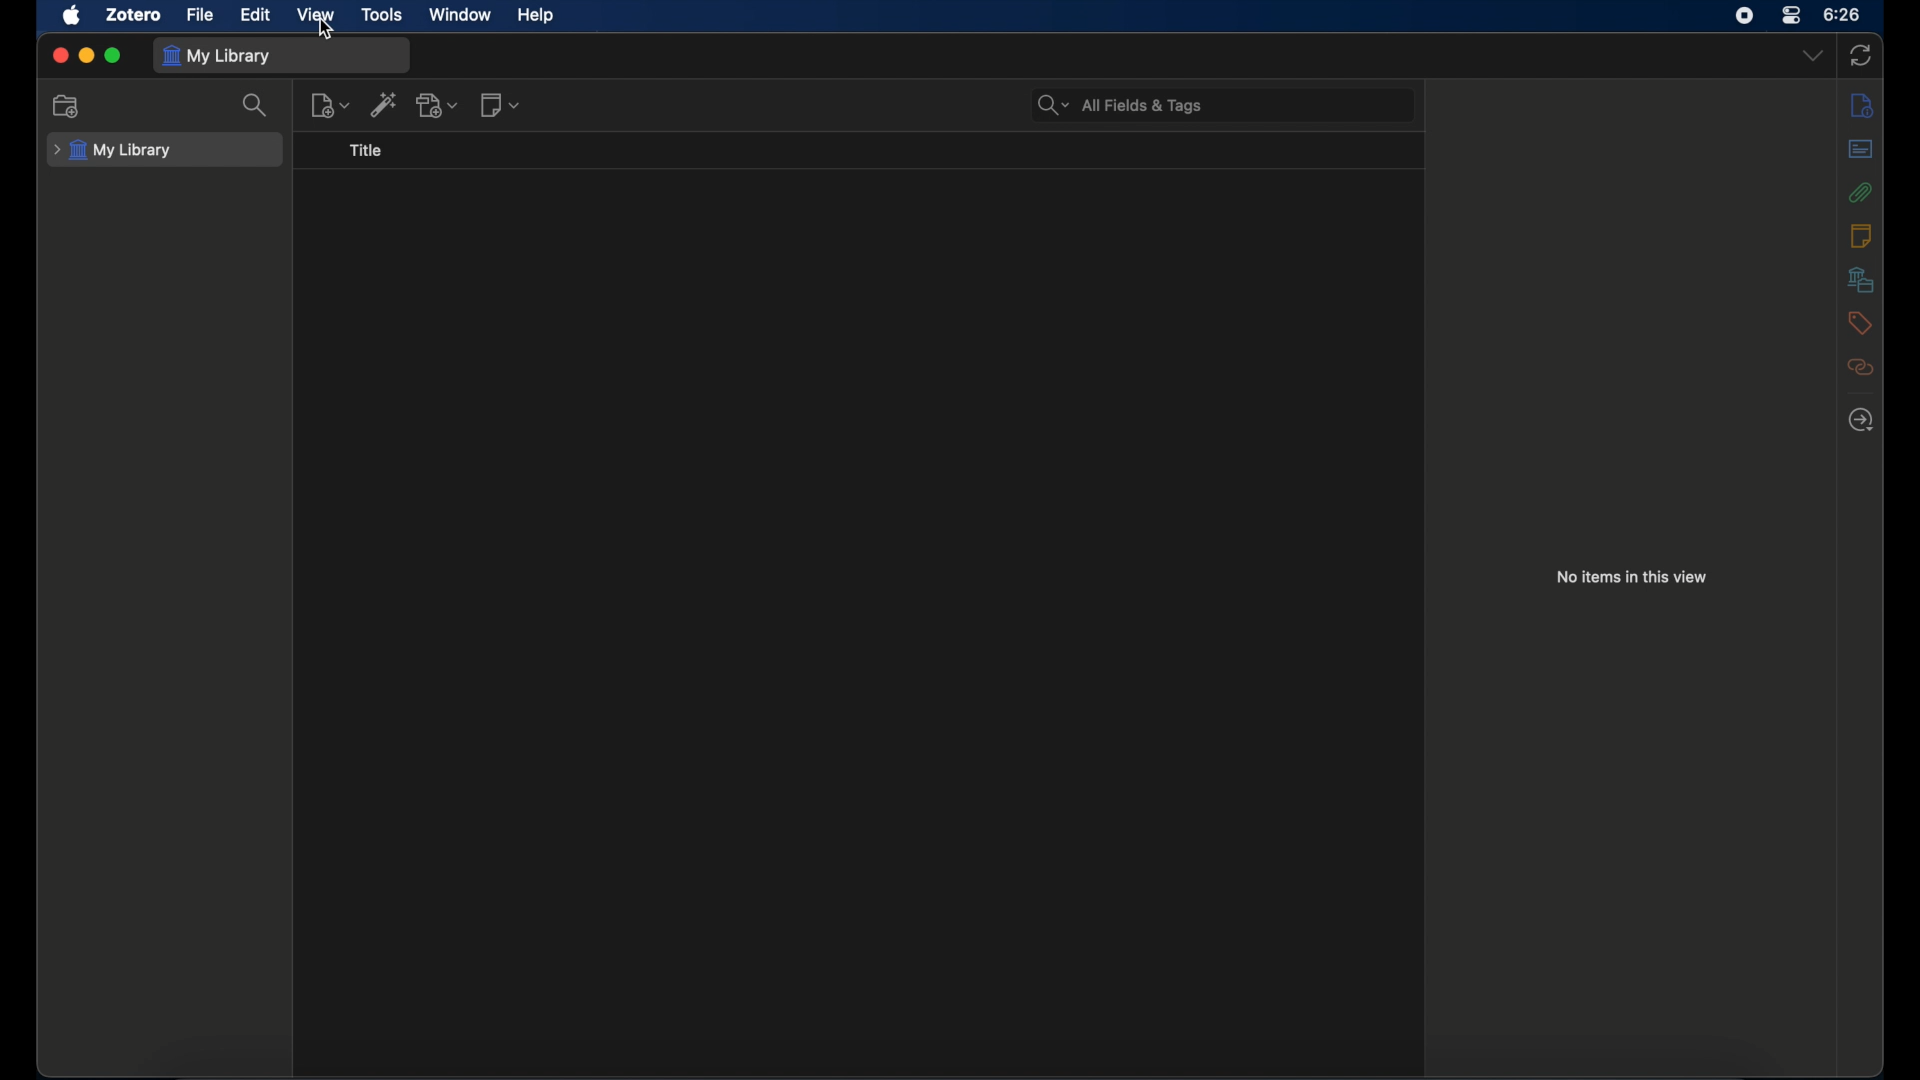 The height and width of the screenshot is (1080, 1920). Describe the element at coordinates (1860, 323) in the screenshot. I see `tags` at that location.